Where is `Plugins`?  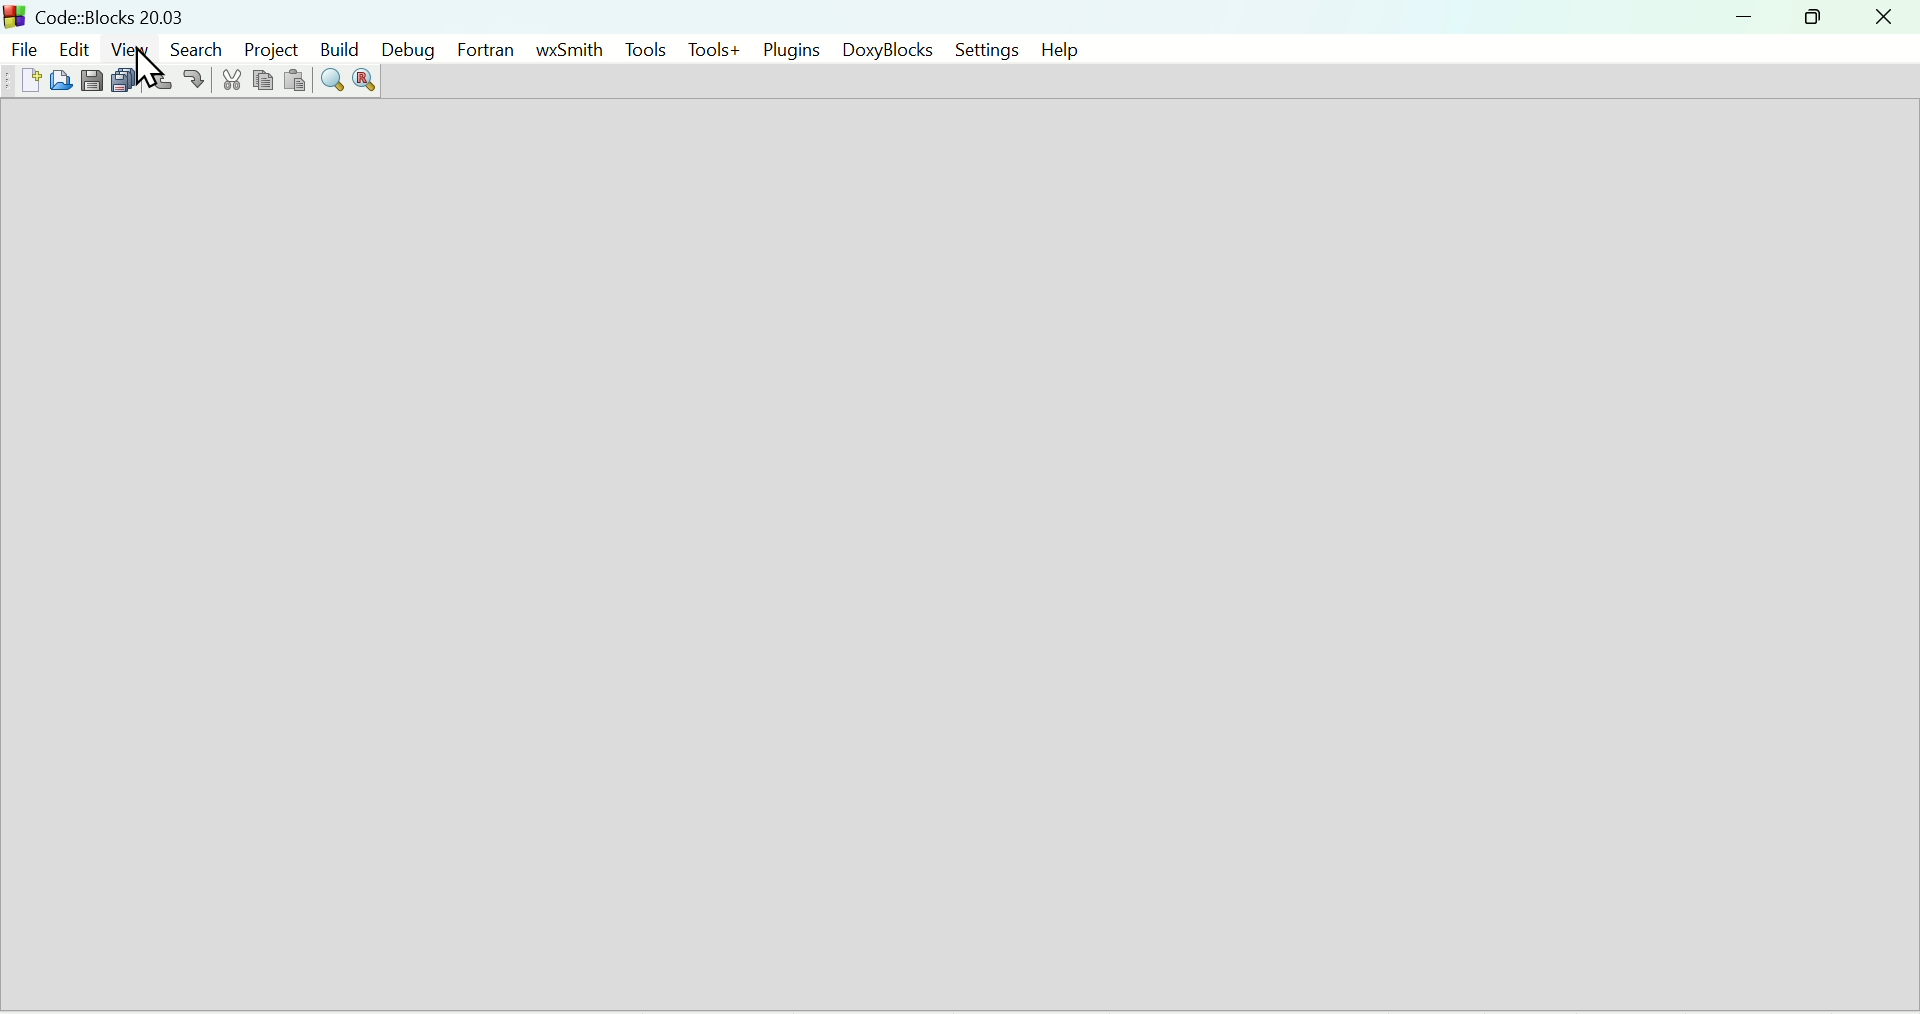
Plugins is located at coordinates (791, 47).